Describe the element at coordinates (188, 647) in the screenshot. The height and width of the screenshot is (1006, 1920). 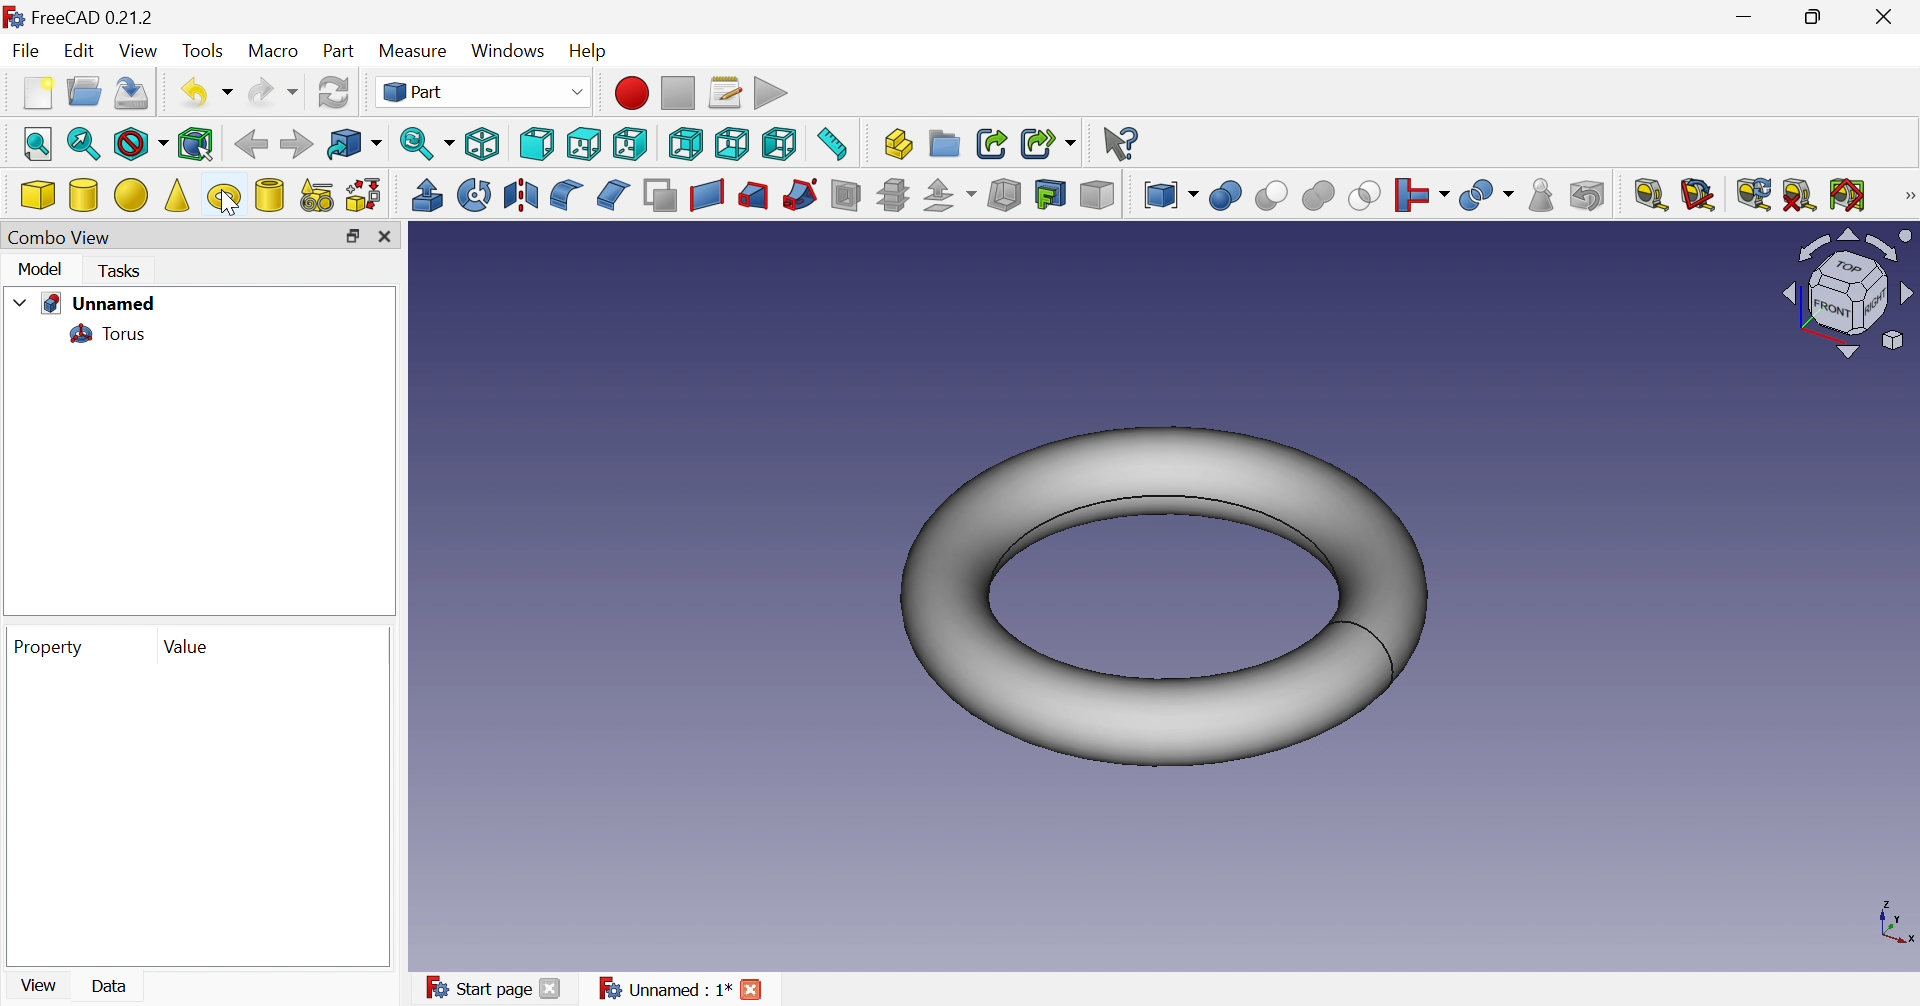
I see `Value` at that location.